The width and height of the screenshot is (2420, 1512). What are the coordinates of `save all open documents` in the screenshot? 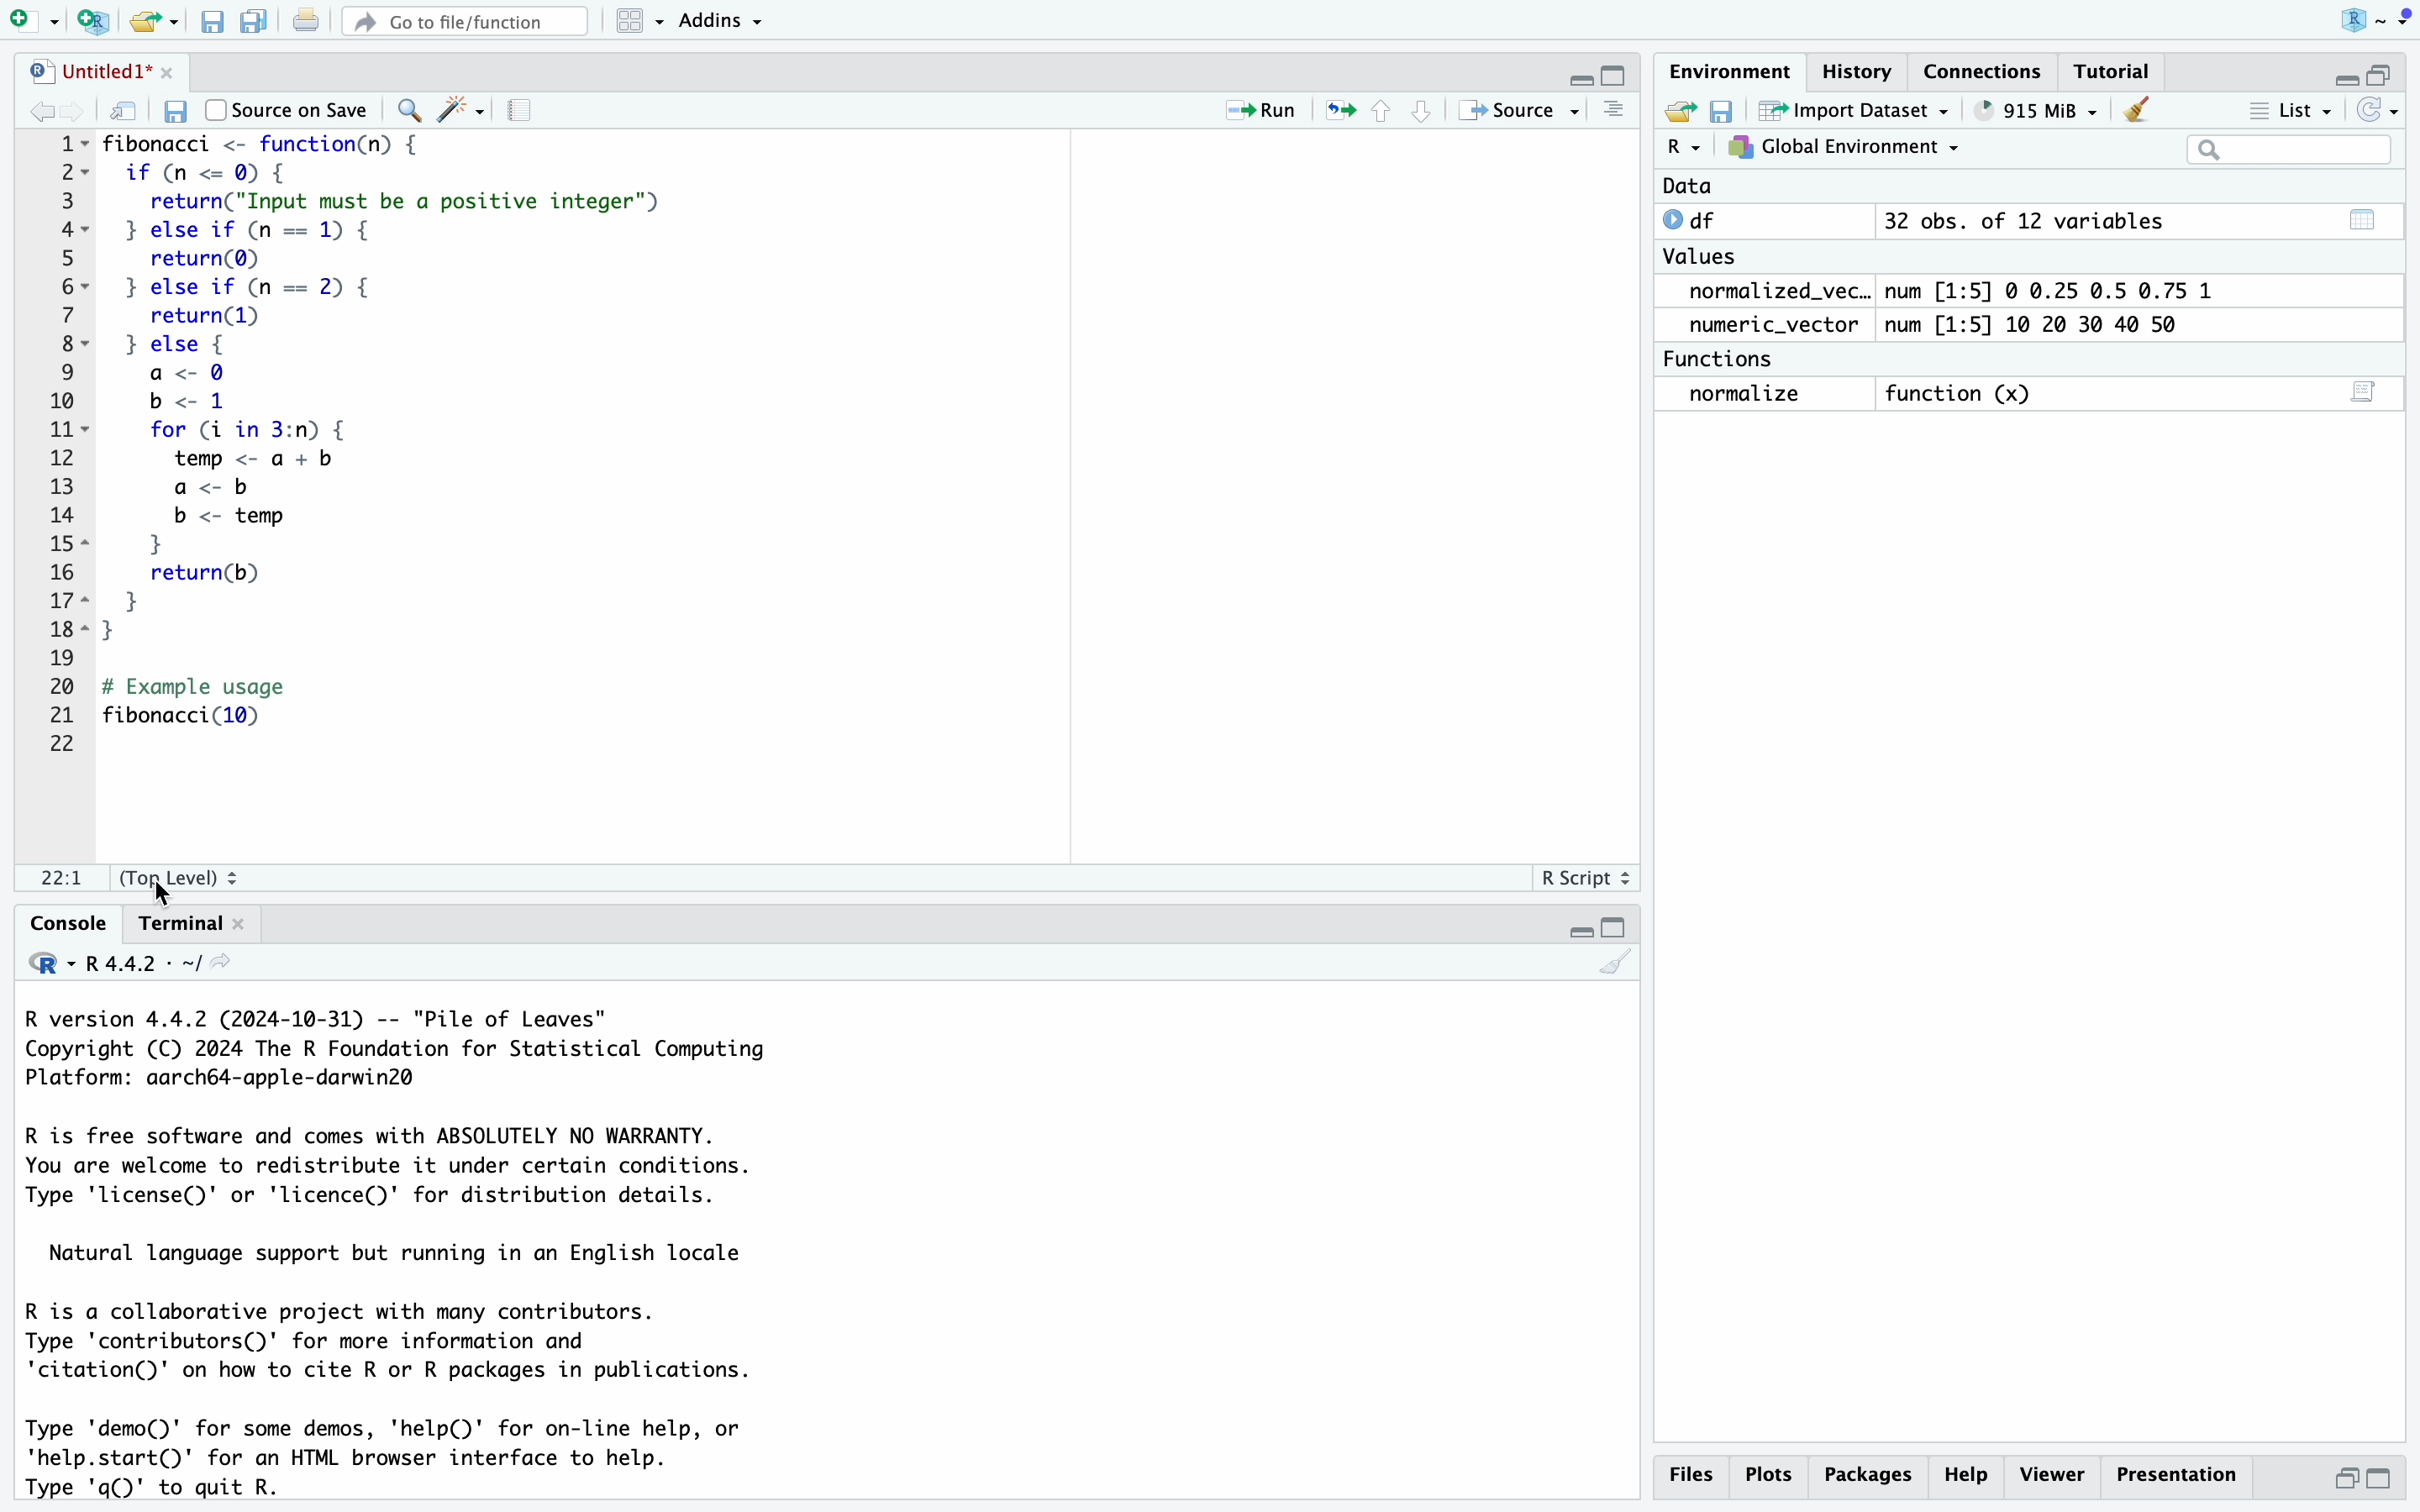 It's located at (256, 19).